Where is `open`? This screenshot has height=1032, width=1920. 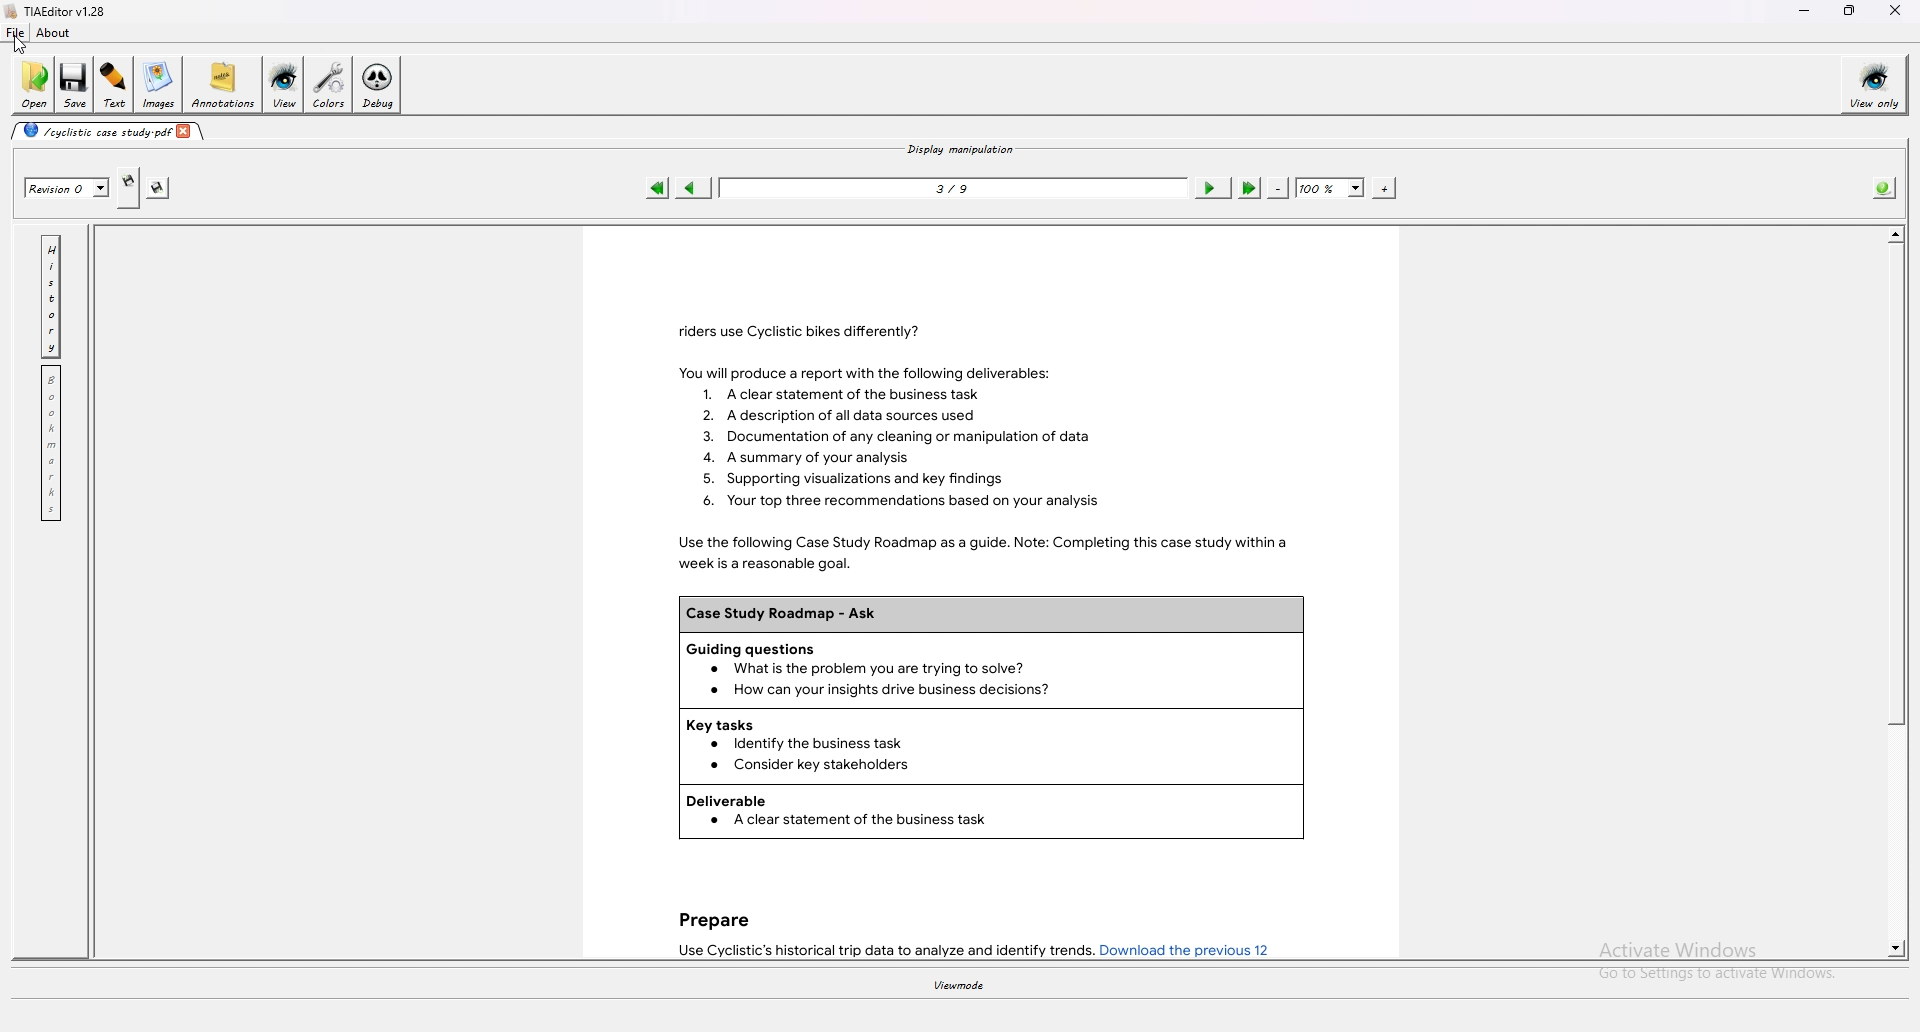
open is located at coordinates (33, 85).